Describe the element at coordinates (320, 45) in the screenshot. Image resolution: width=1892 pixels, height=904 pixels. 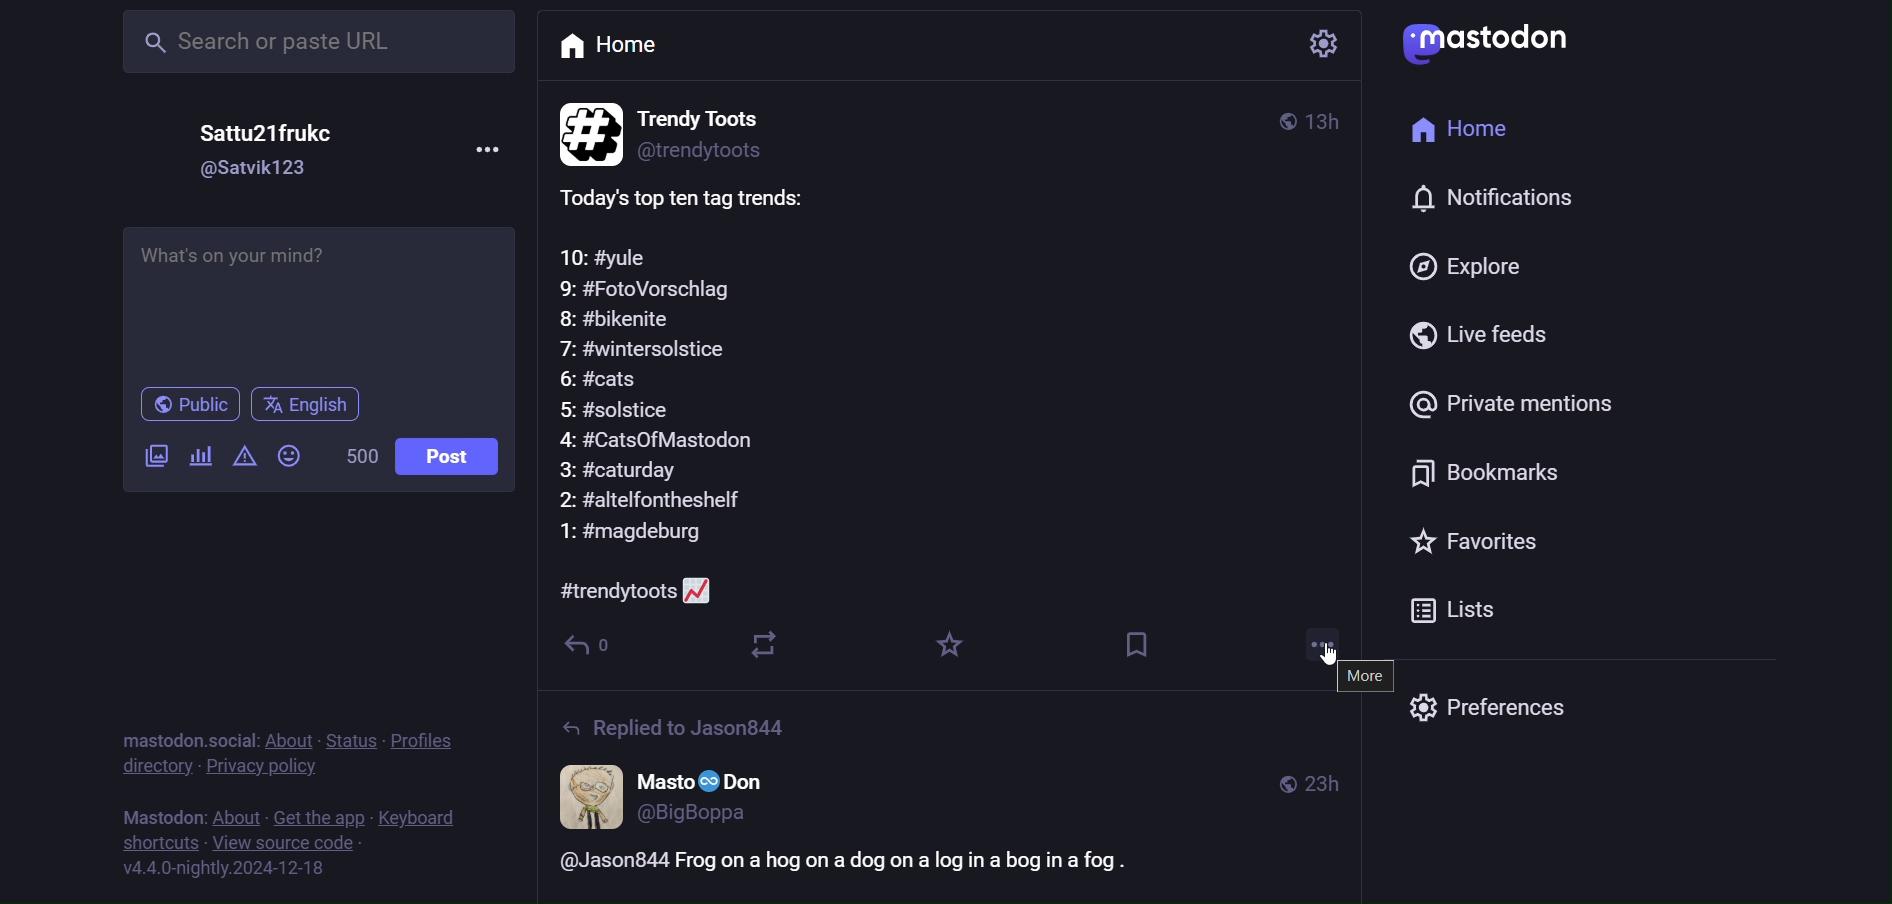
I see `search bar` at that location.